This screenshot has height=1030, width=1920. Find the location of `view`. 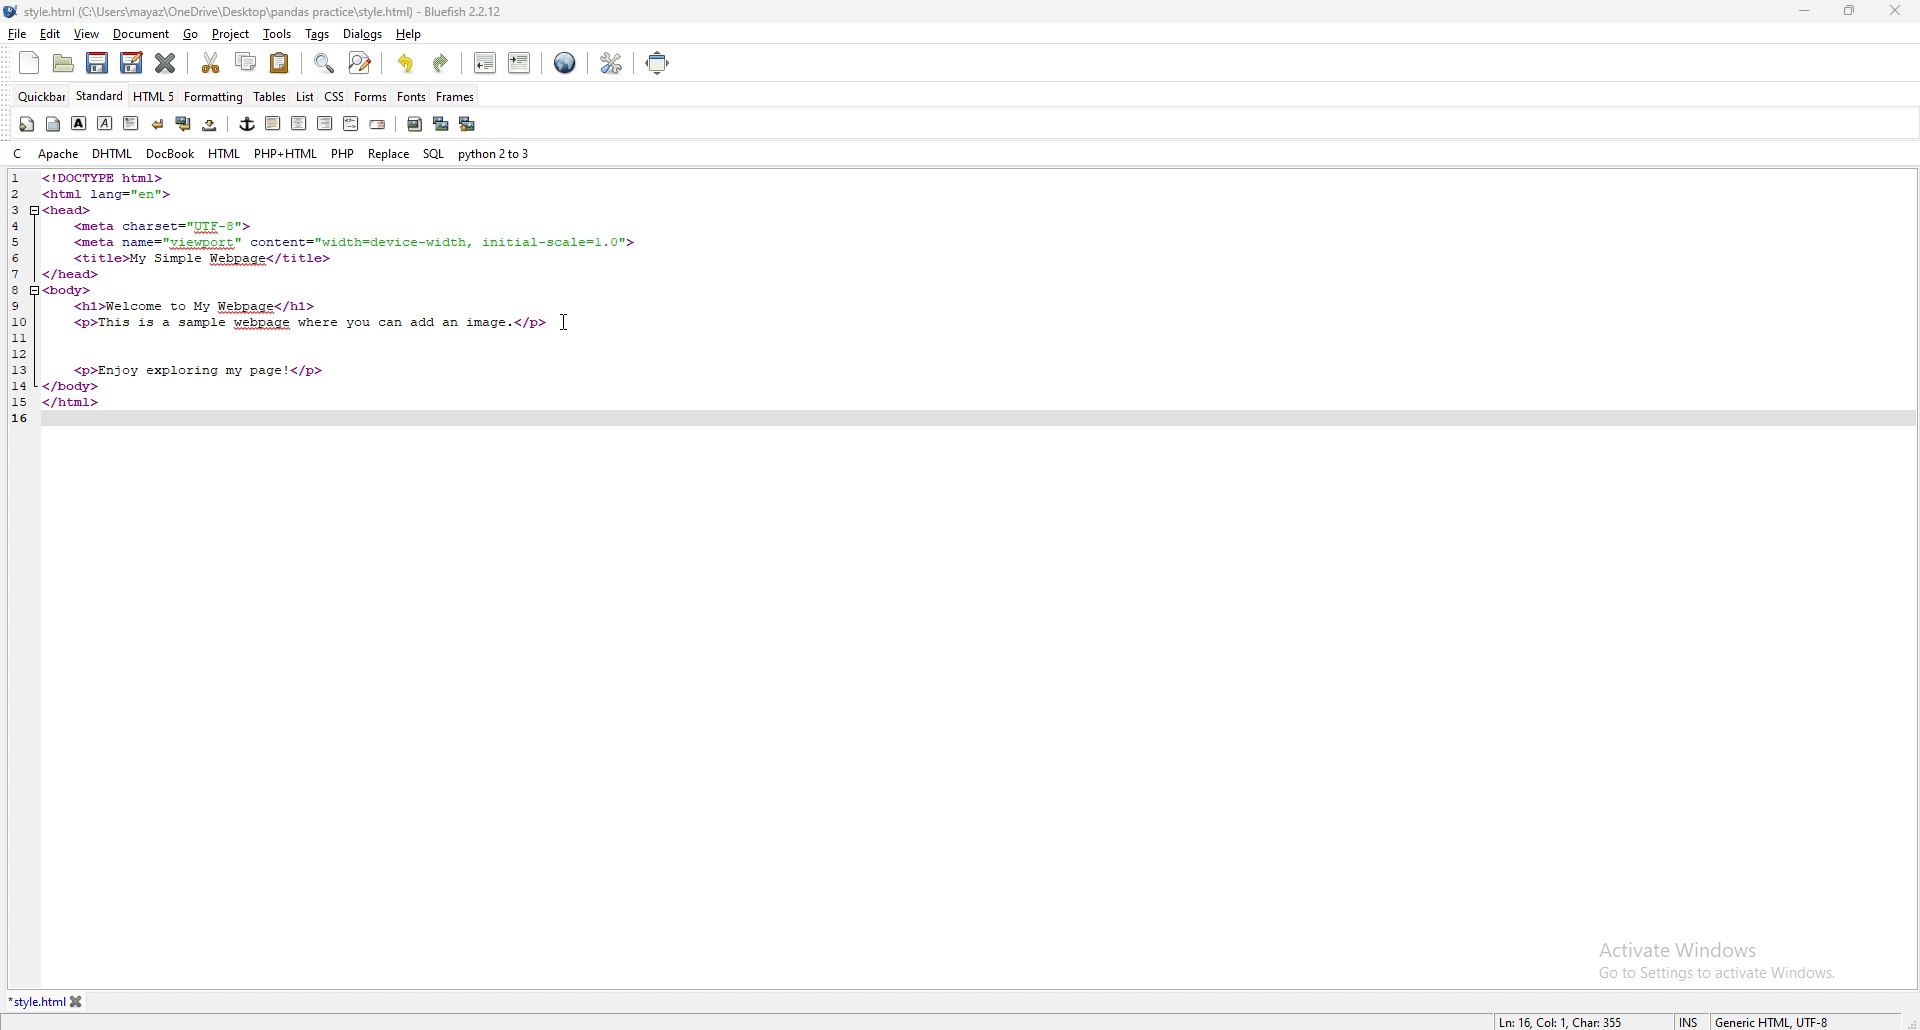

view is located at coordinates (87, 33).